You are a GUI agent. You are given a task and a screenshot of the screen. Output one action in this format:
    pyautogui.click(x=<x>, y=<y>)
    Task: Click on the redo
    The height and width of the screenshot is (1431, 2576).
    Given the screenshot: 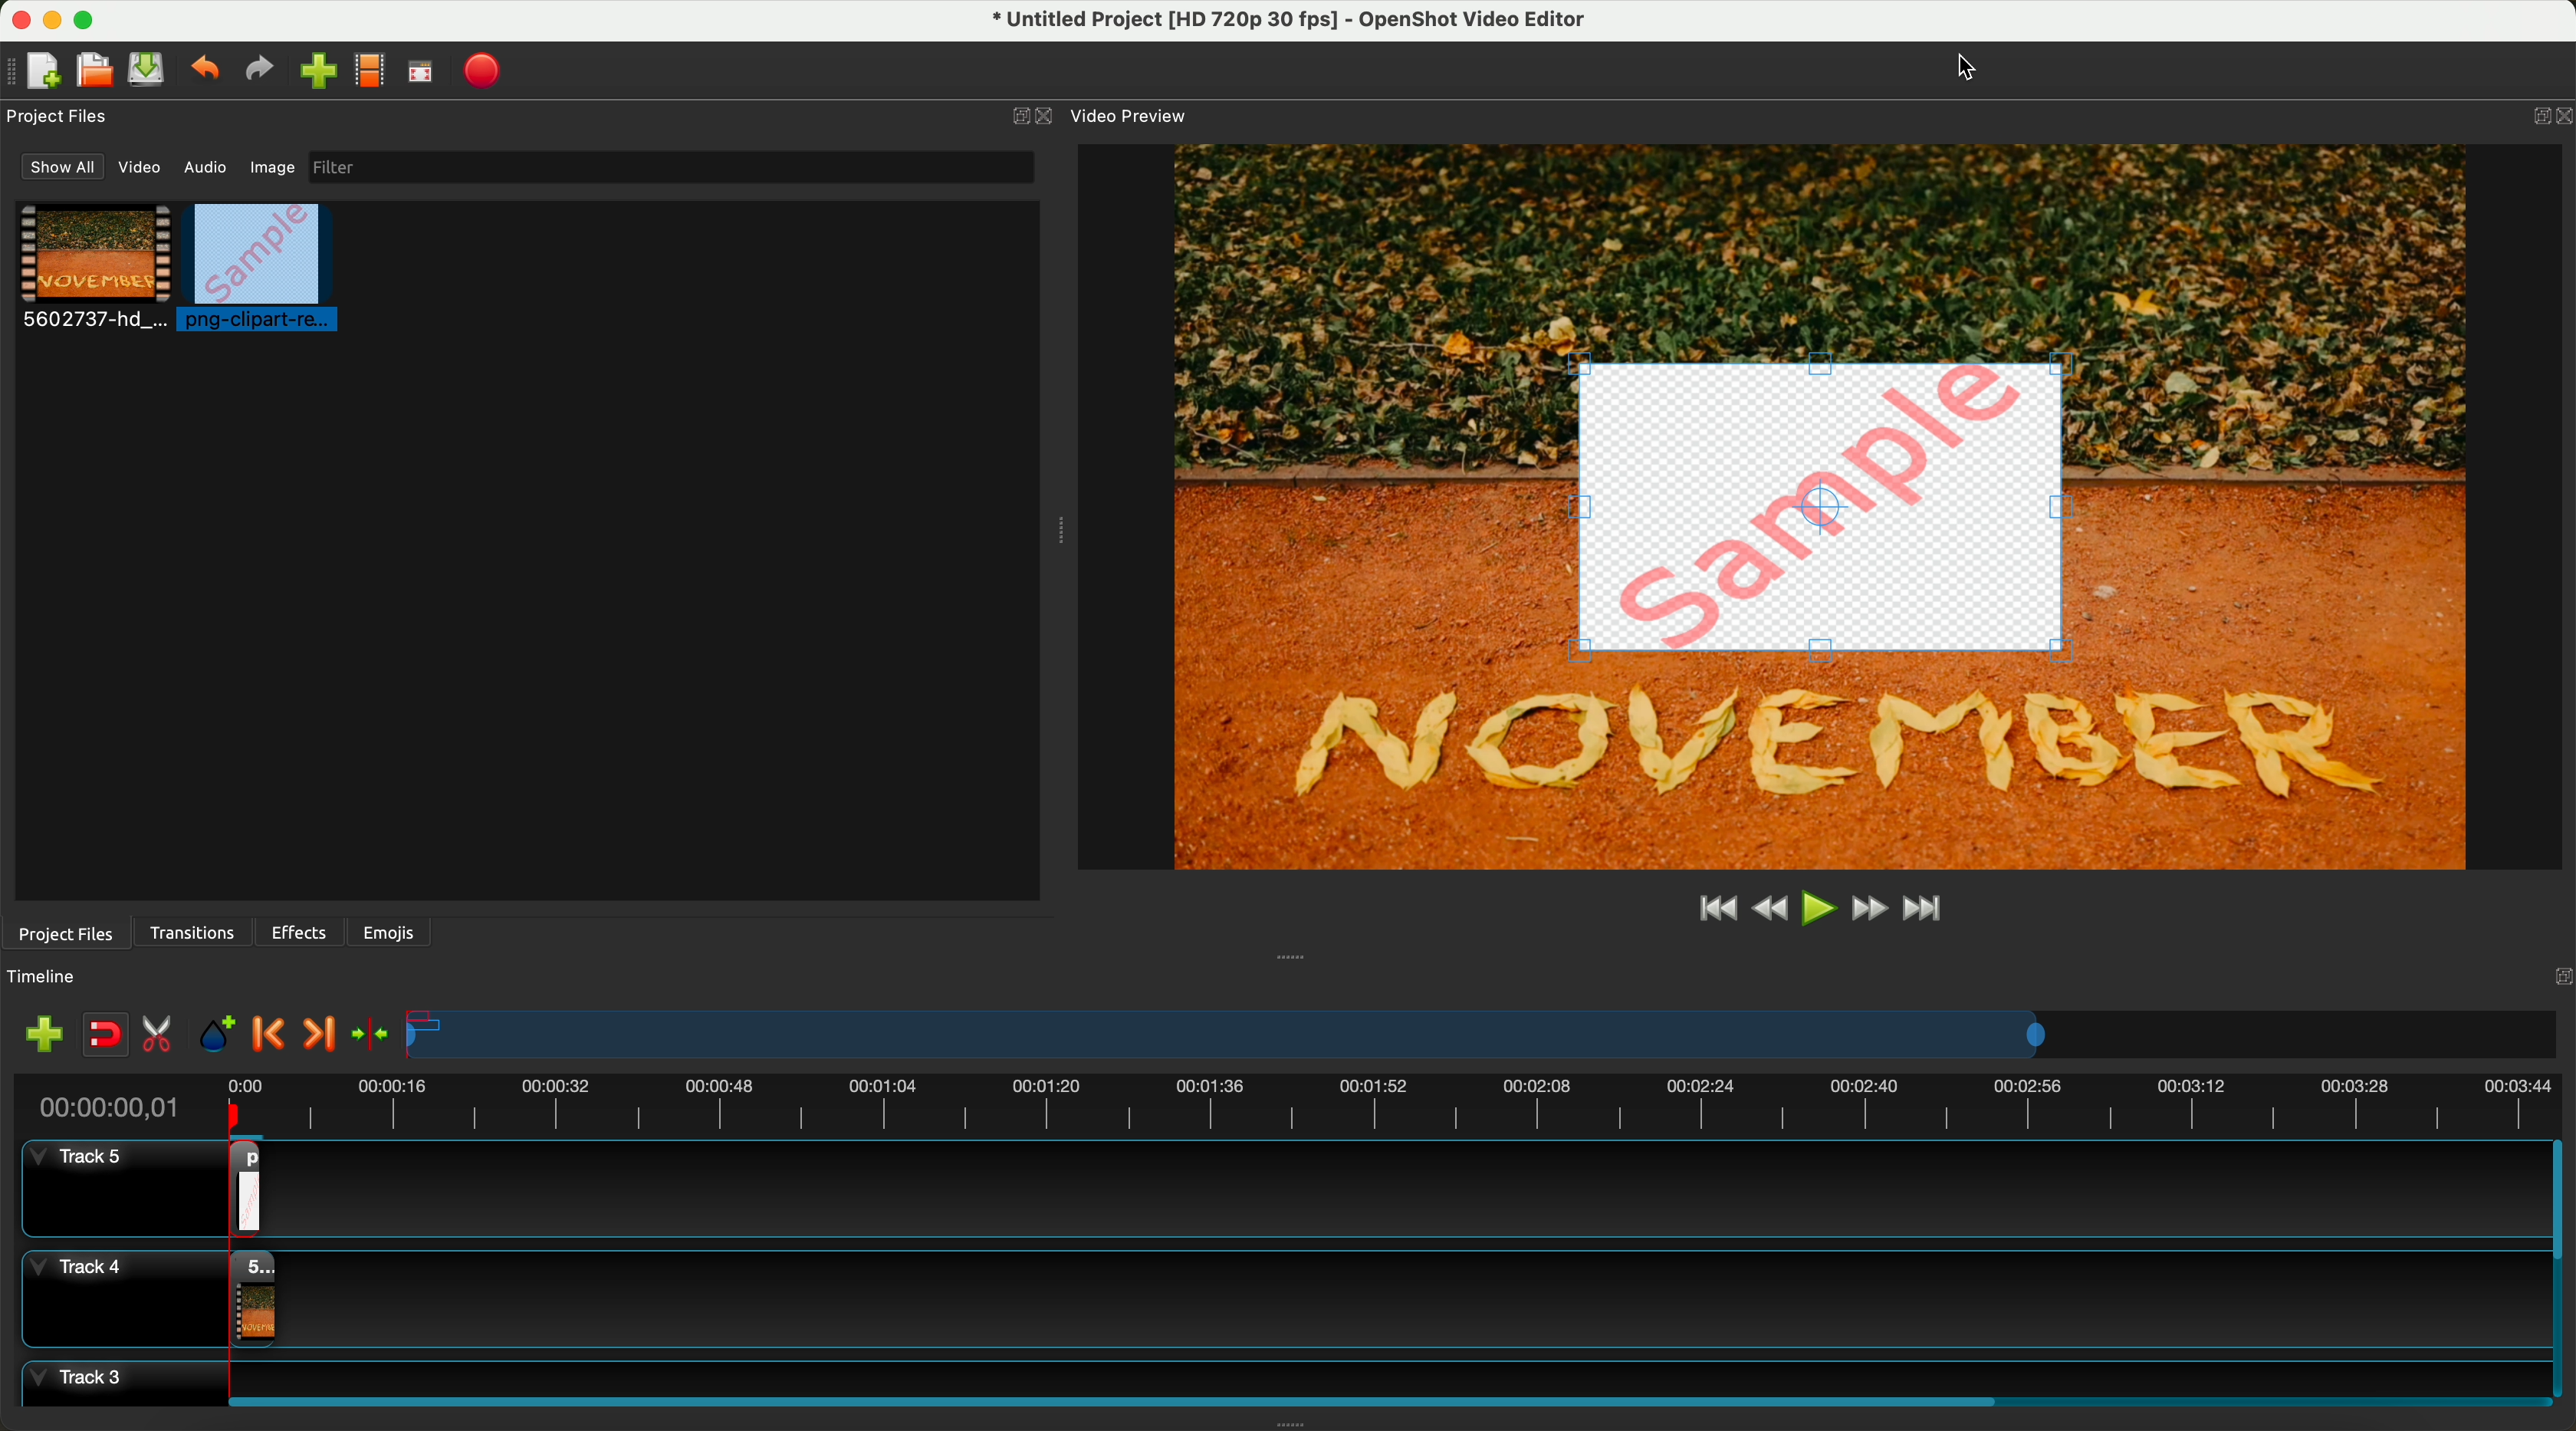 What is the action you would take?
    pyautogui.click(x=264, y=72)
    